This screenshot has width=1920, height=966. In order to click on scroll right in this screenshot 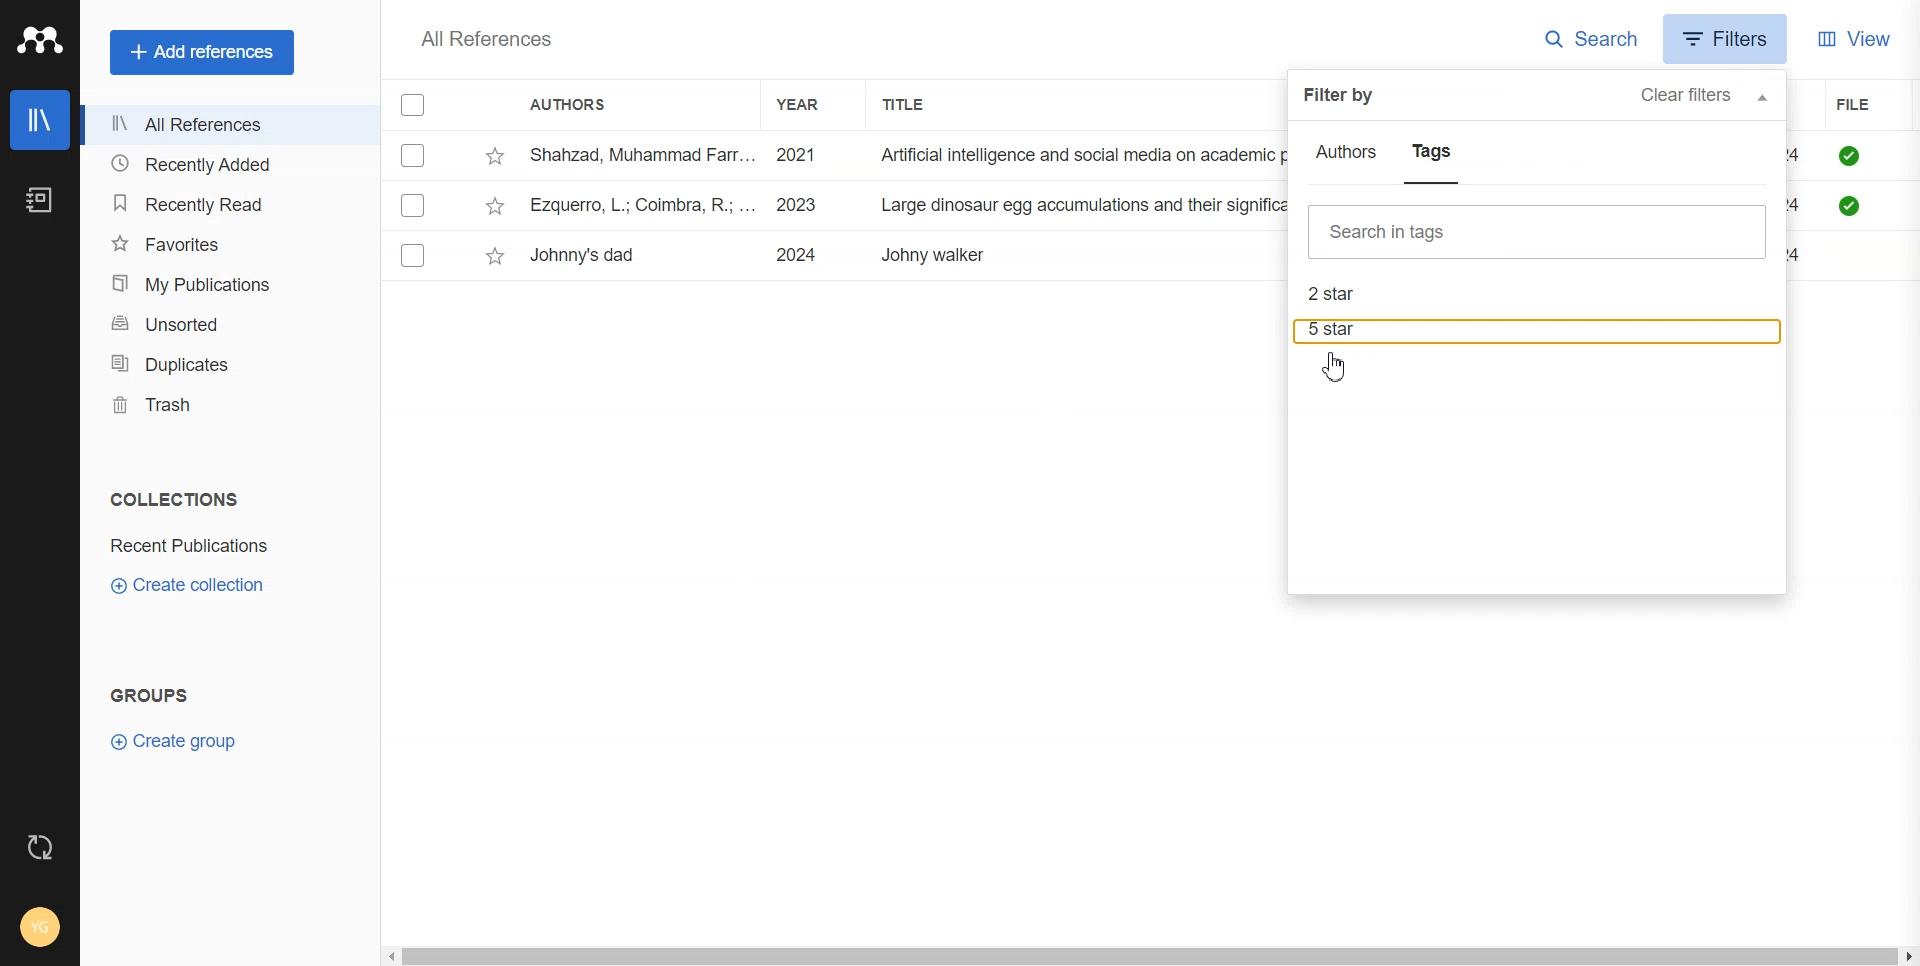, I will do `click(1908, 958)`.